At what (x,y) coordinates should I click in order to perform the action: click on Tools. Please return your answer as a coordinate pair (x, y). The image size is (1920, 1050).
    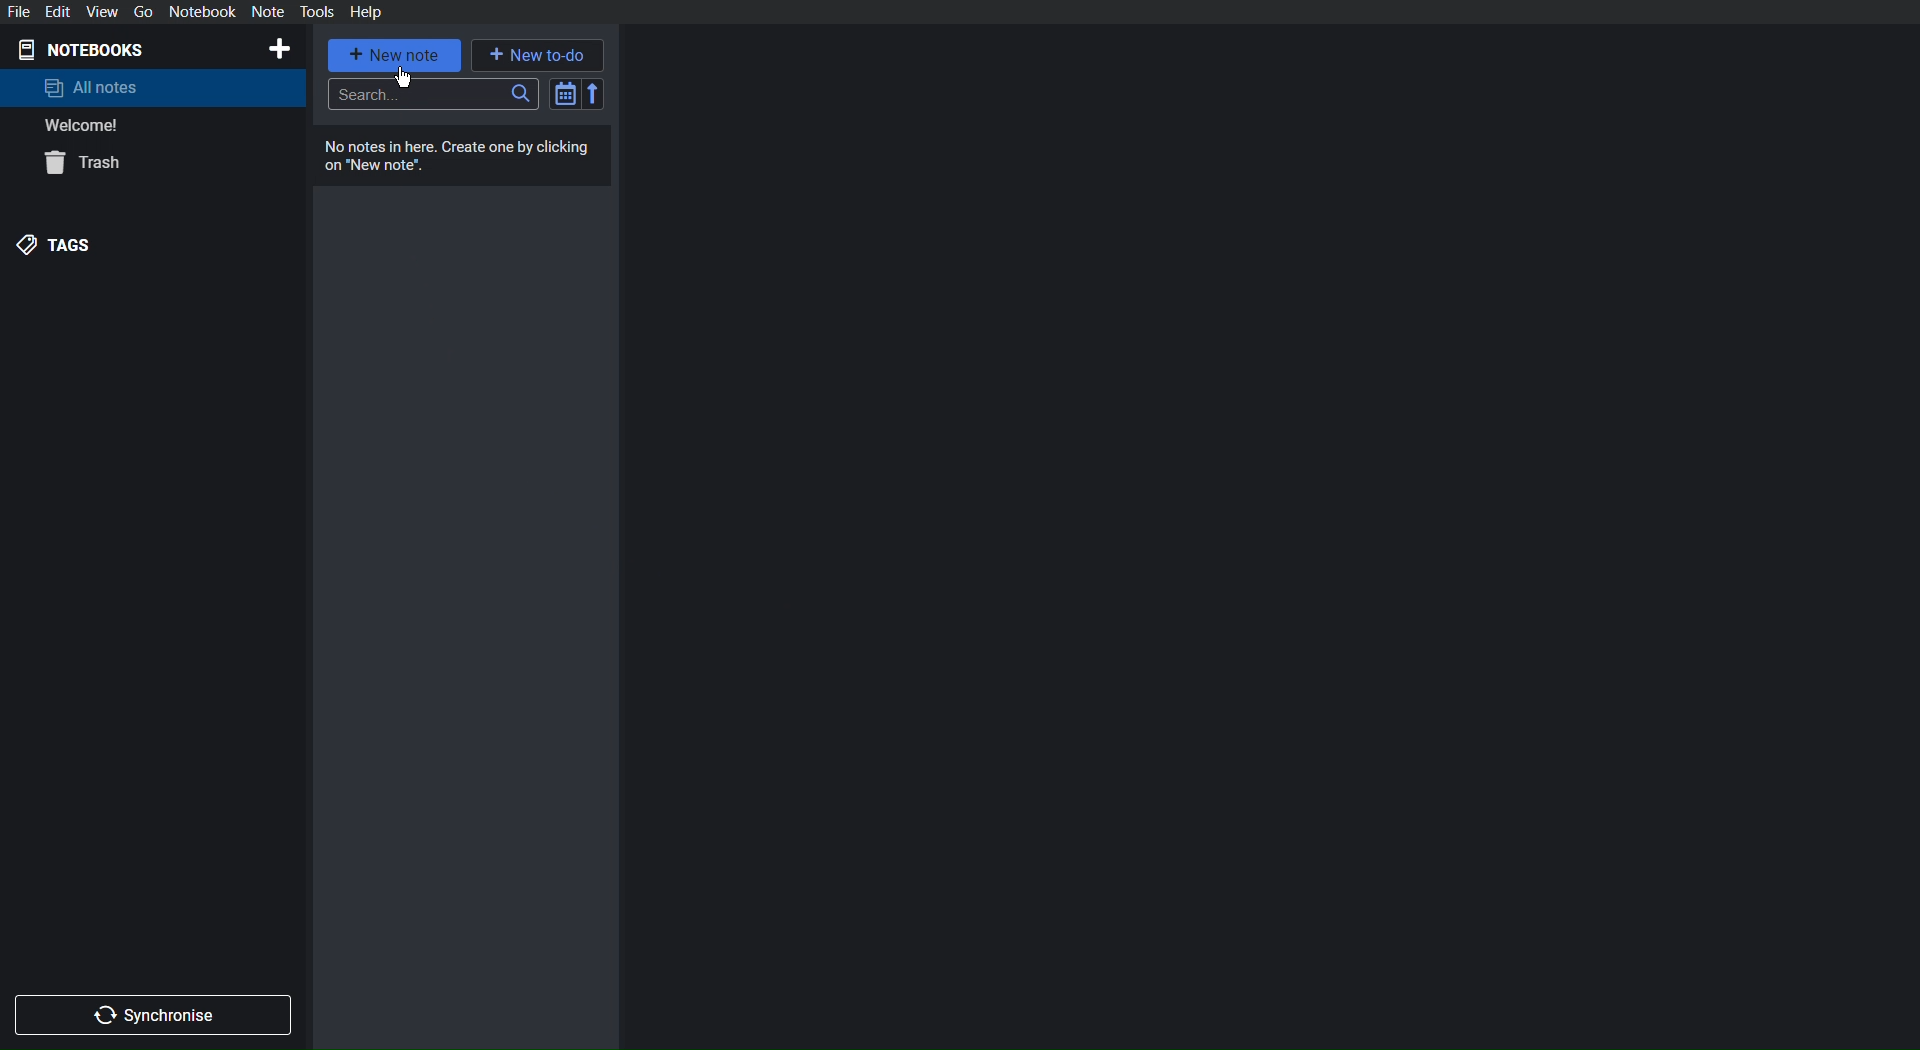
    Looking at the image, I should click on (318, 12).